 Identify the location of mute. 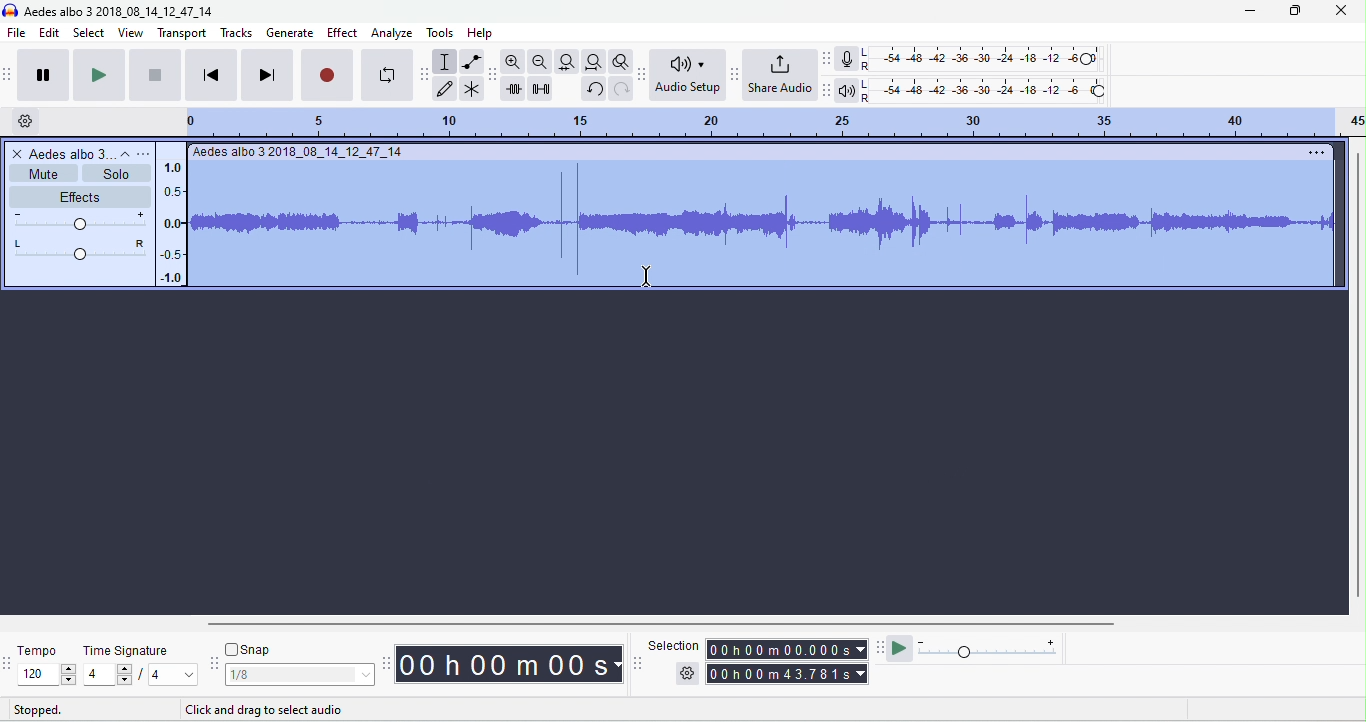
(40, 175).